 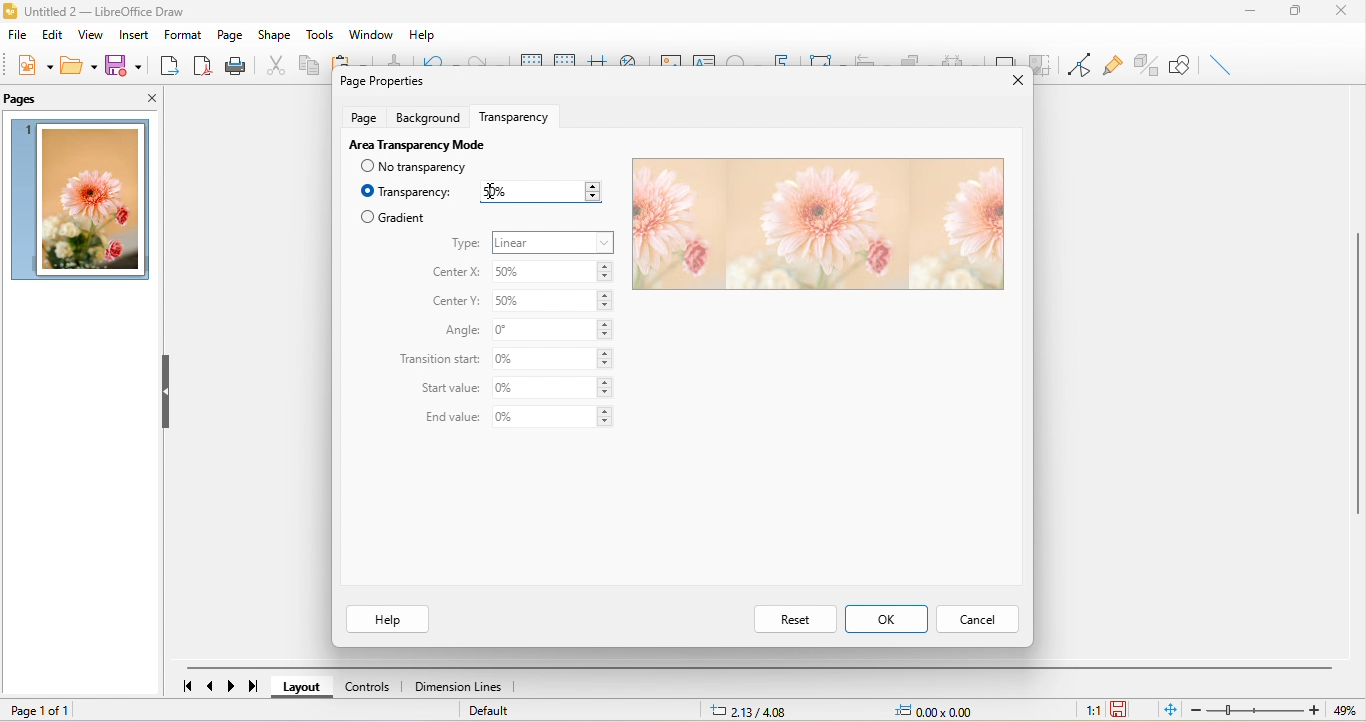 I want to click on linear, so click(x=554, y=242).